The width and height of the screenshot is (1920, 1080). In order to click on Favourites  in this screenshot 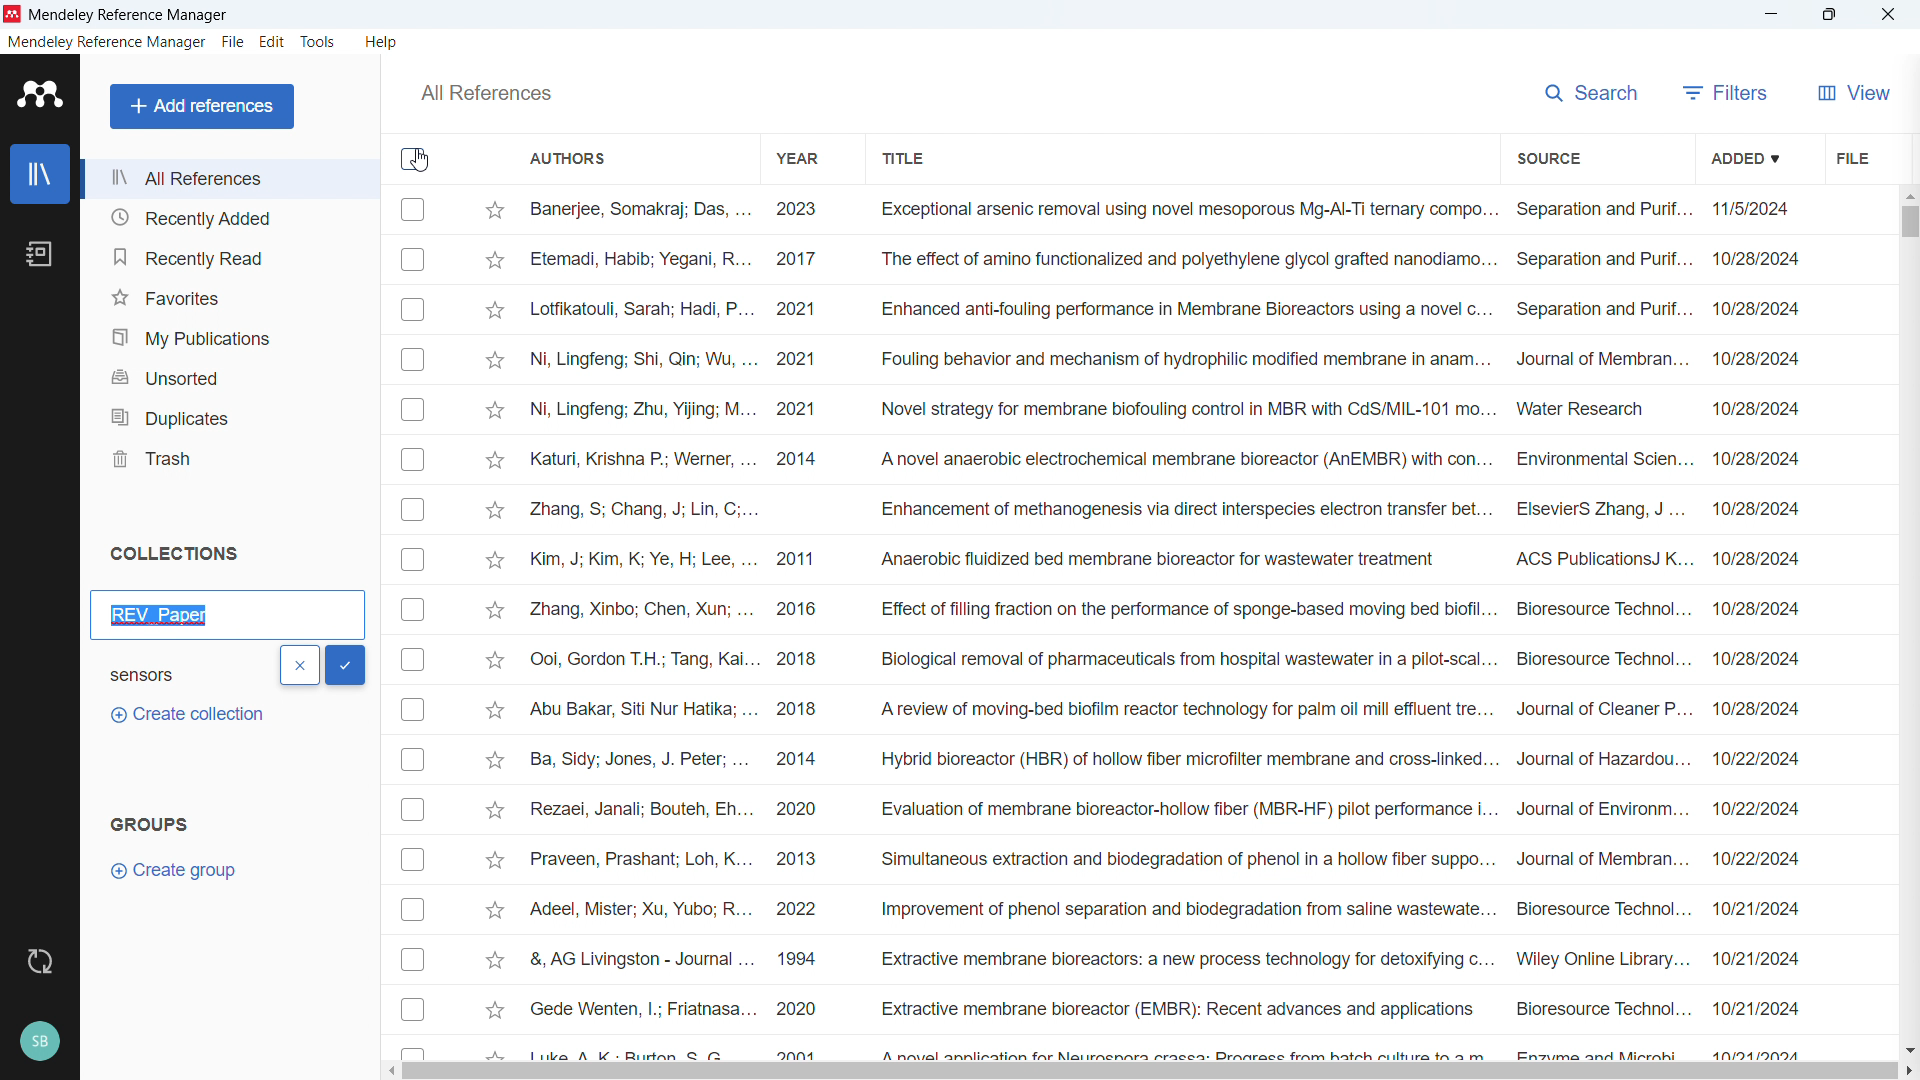, I will do `click(229, 295)`.